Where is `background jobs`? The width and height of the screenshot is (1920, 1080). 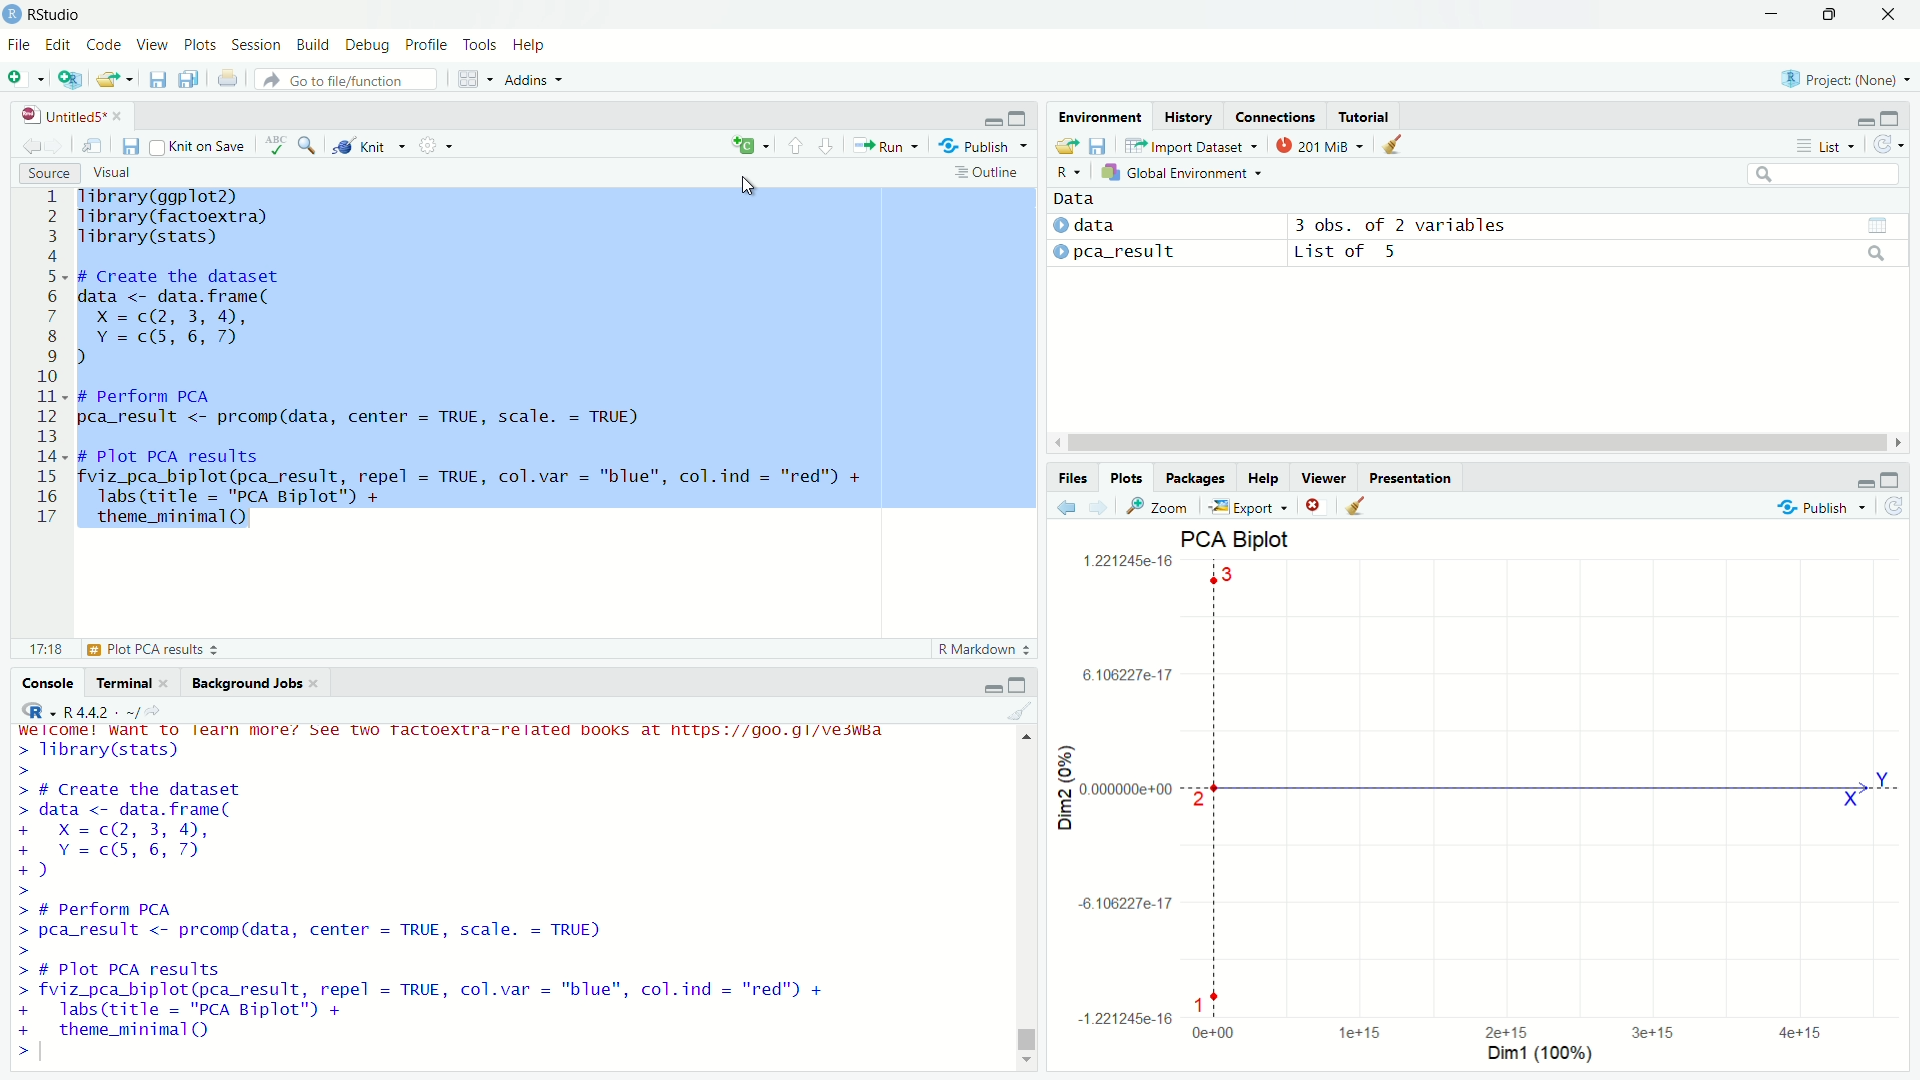 background jobs is located at coordinates (254, 683).